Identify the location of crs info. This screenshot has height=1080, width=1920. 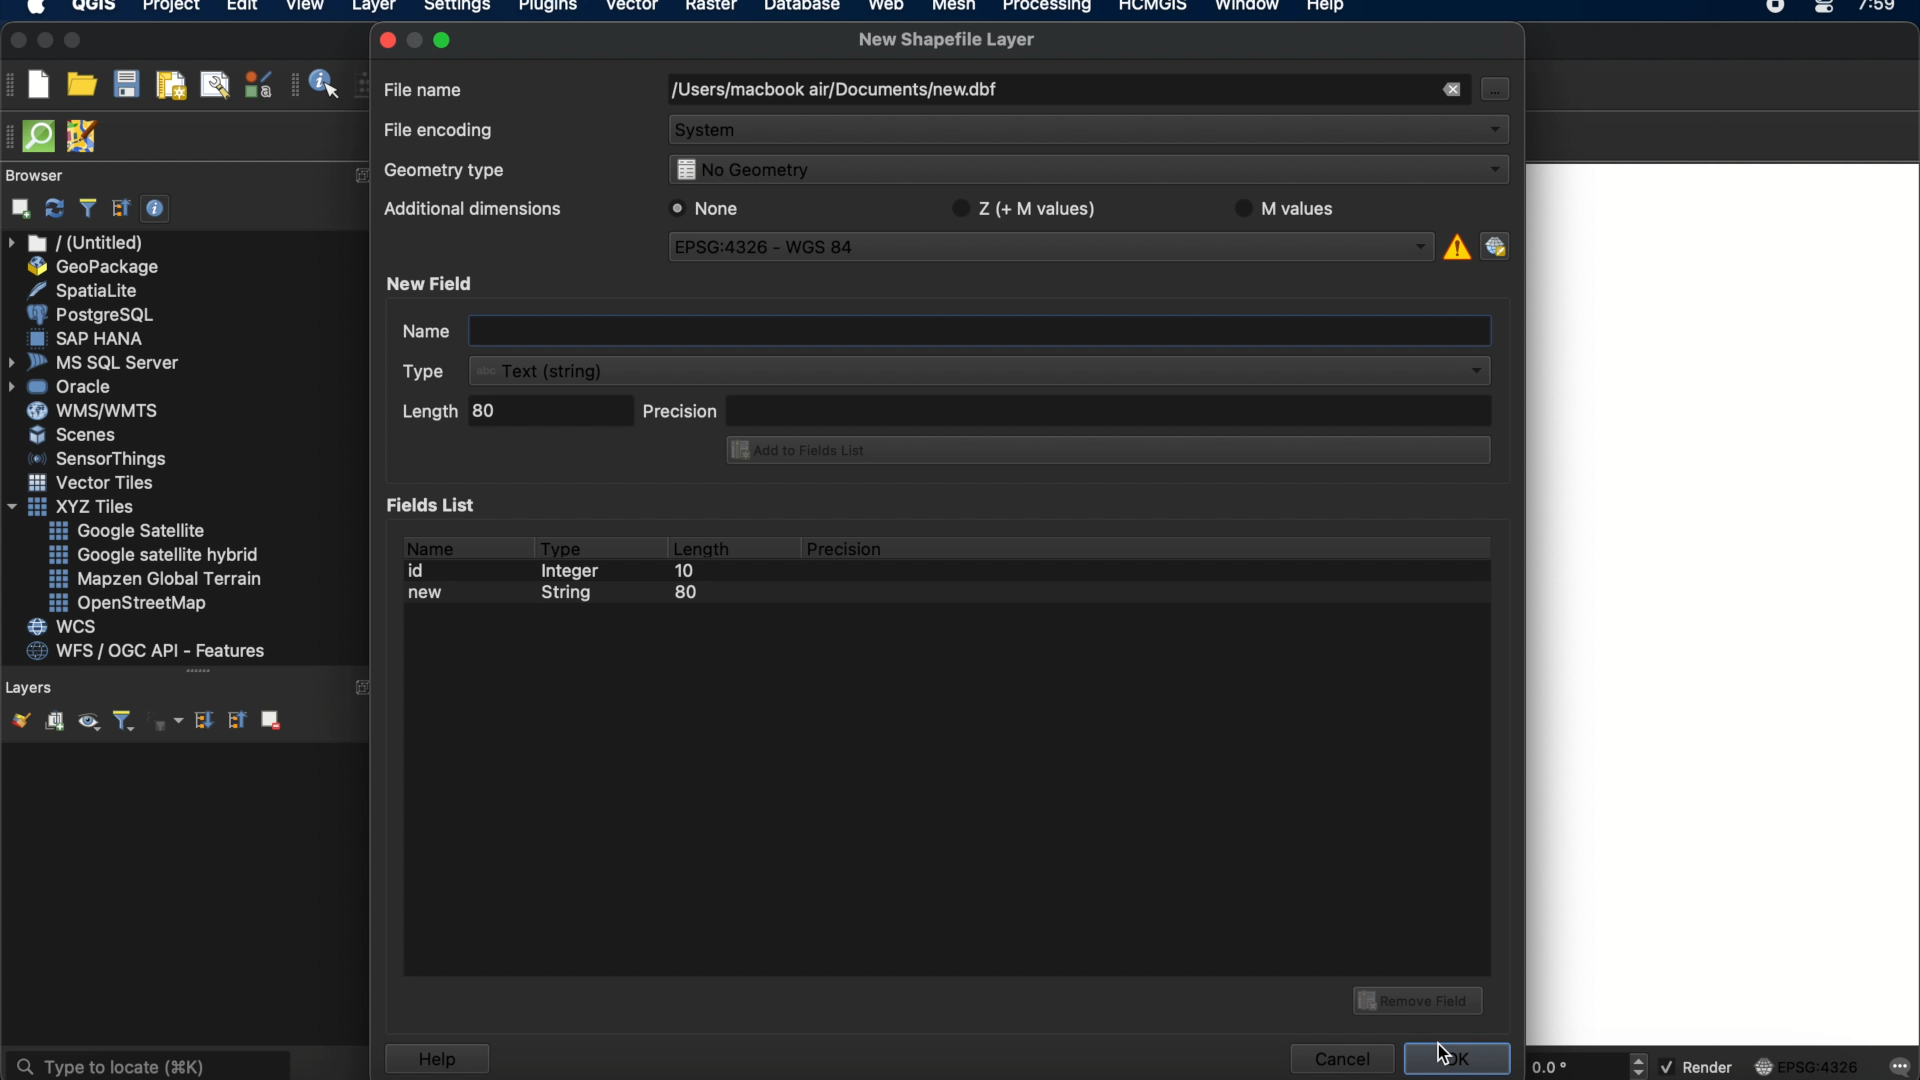
(1455, 244).